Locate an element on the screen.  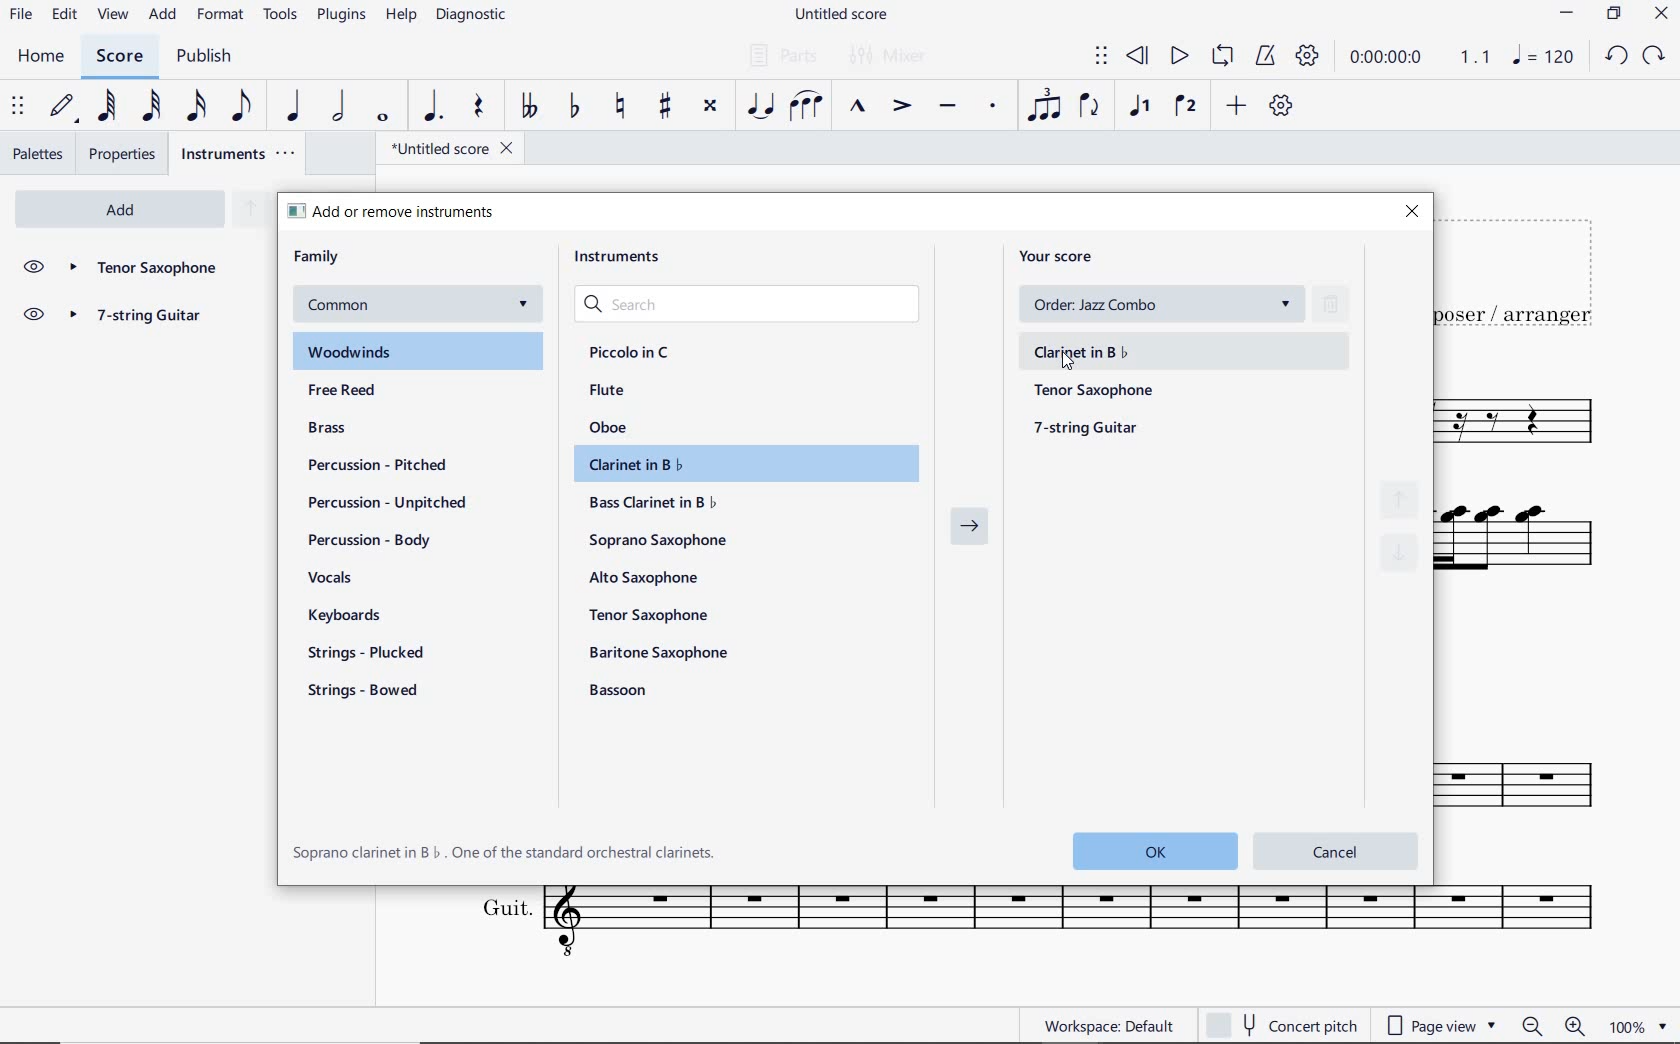
STACCATO is located at coordinates (992, 107).